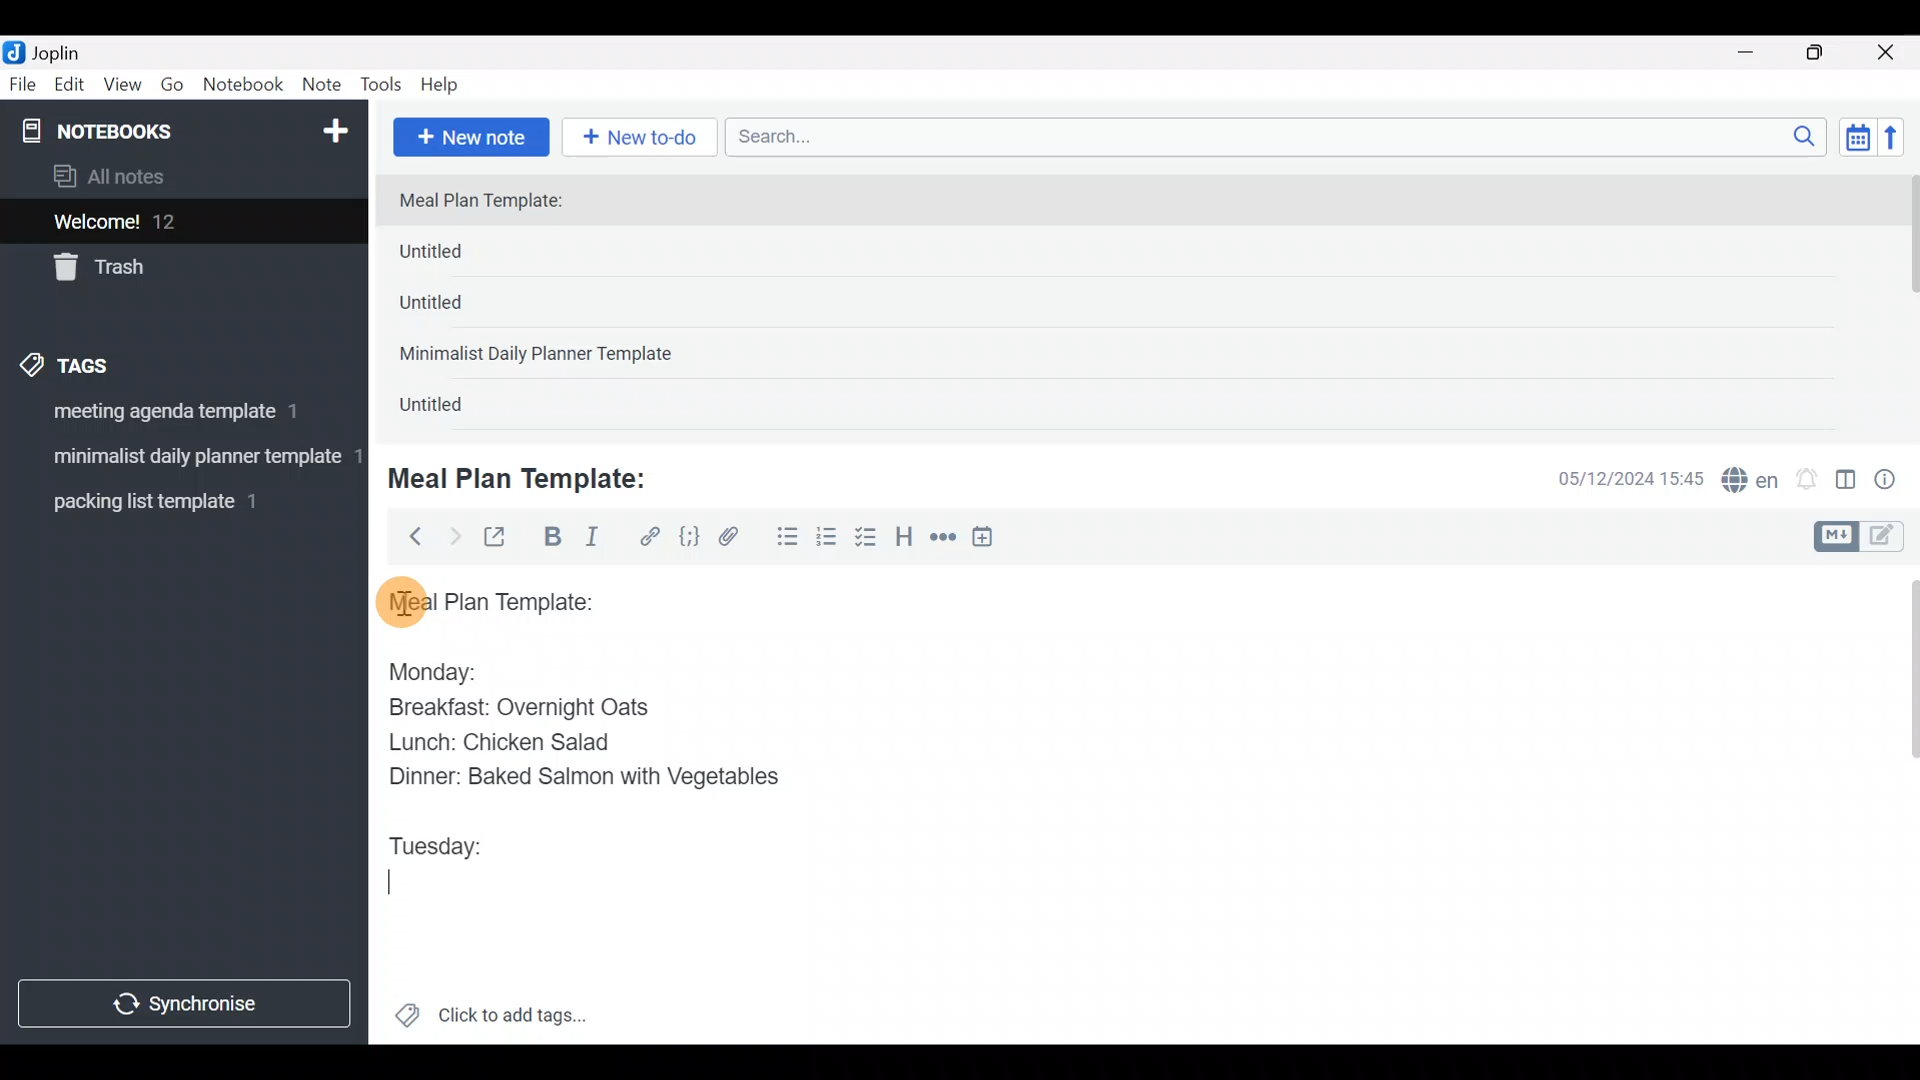 This screenshot has height=1080, width=1920. Describe the element at coordinates (400, 601) in the screenshot. I see `cursor` at that location.